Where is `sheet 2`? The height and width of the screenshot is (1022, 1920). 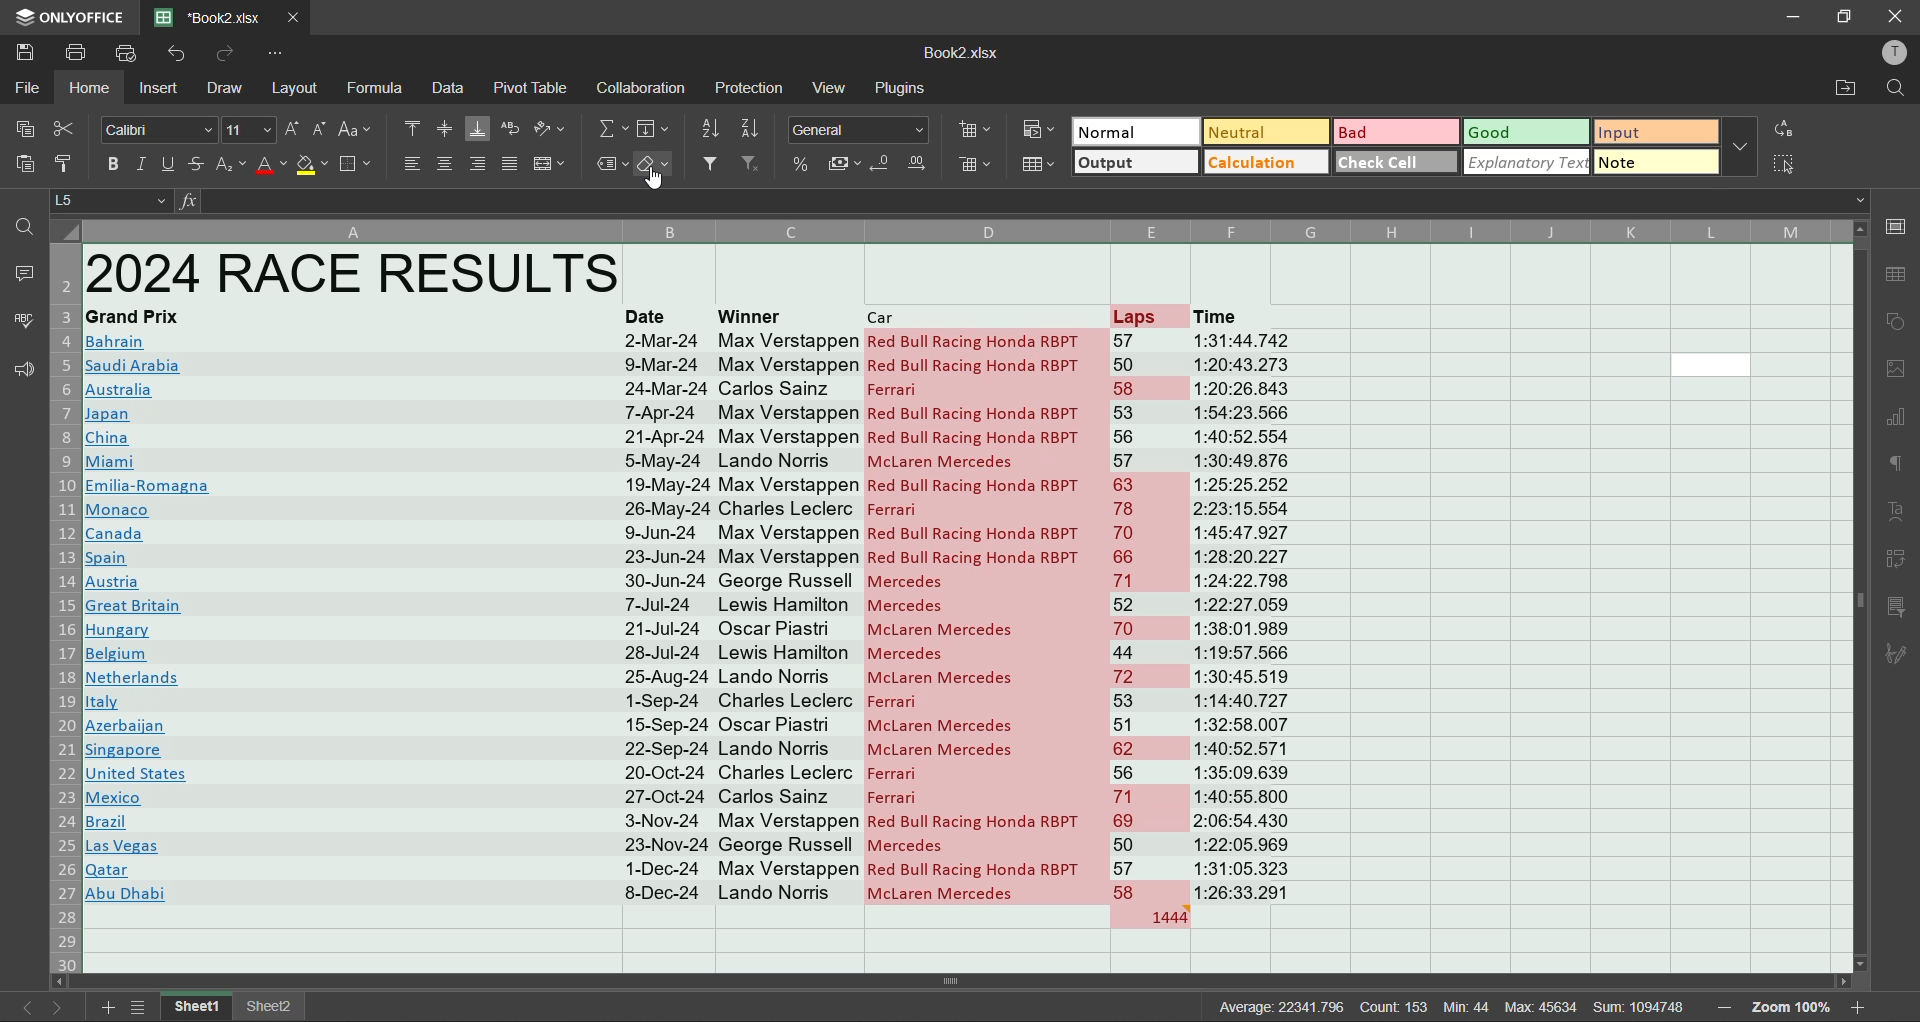
sheet 2 is located at coordinates (273, 1005).